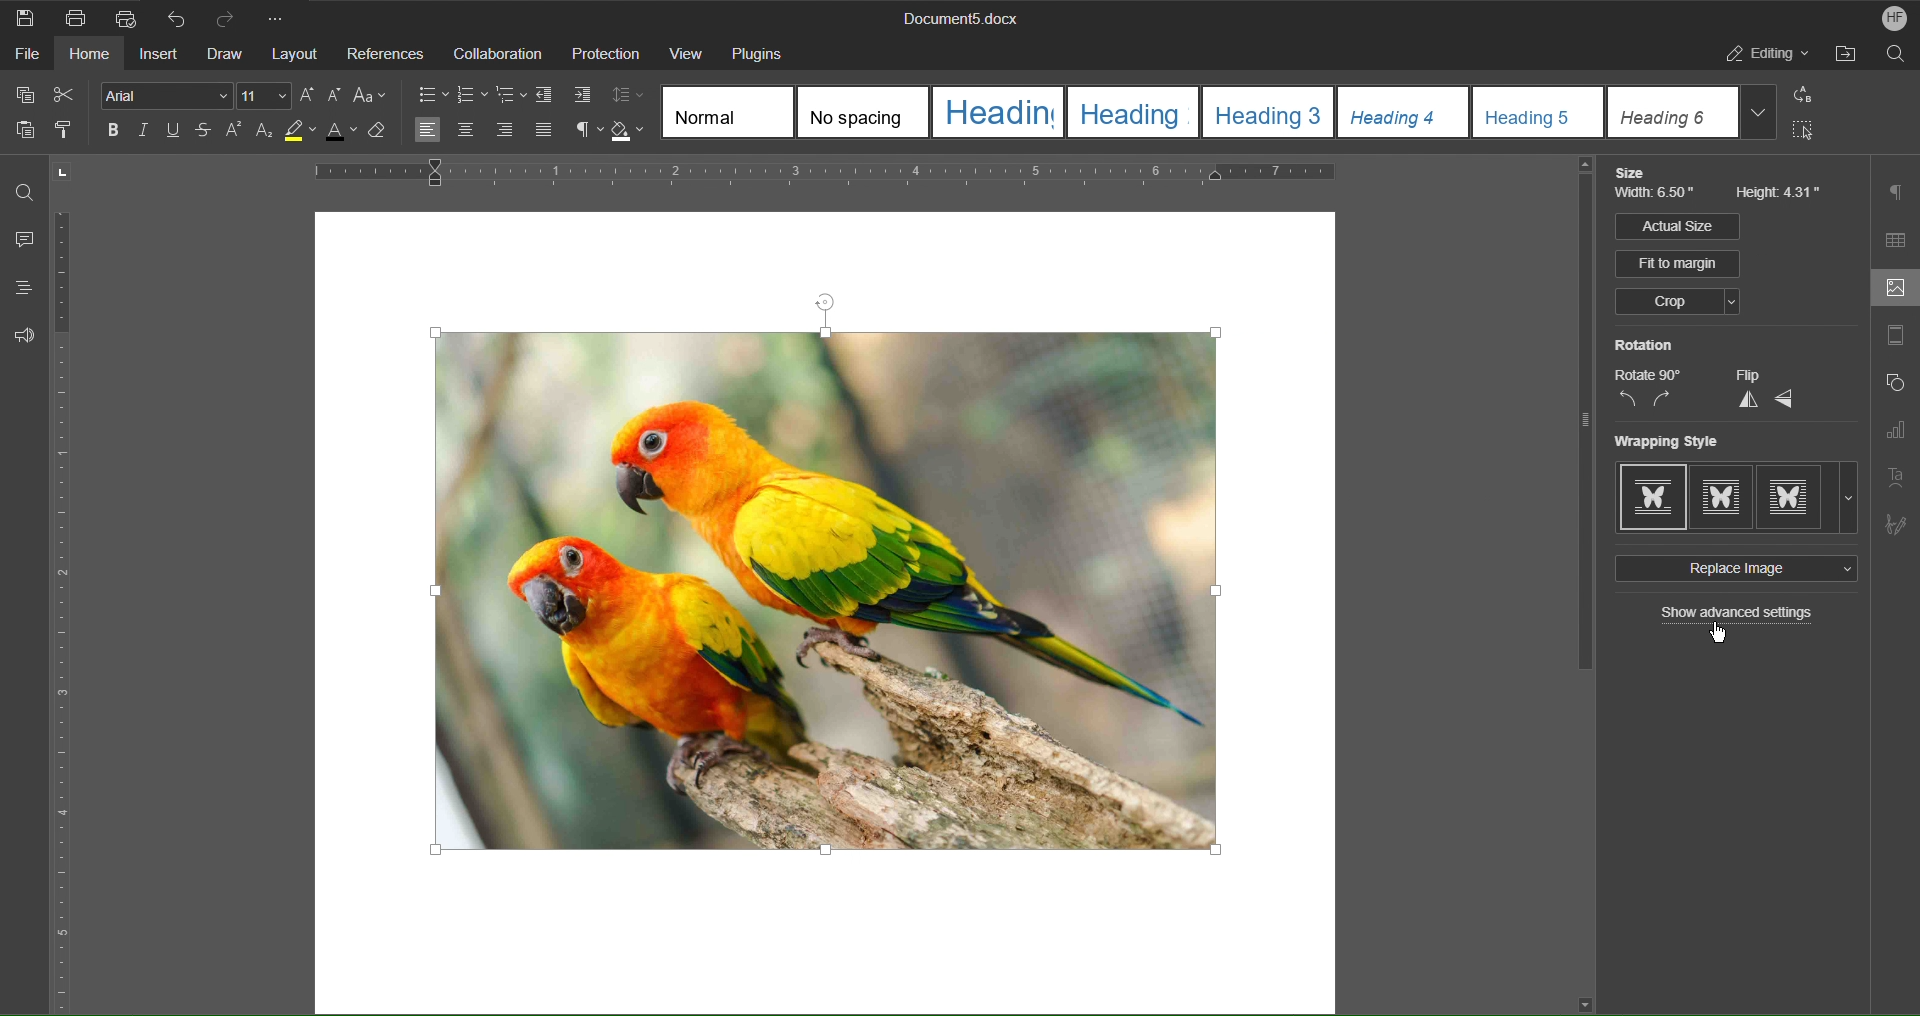 The image size is (1920, 1016). I want to click on Text Color, so click(348, 136).